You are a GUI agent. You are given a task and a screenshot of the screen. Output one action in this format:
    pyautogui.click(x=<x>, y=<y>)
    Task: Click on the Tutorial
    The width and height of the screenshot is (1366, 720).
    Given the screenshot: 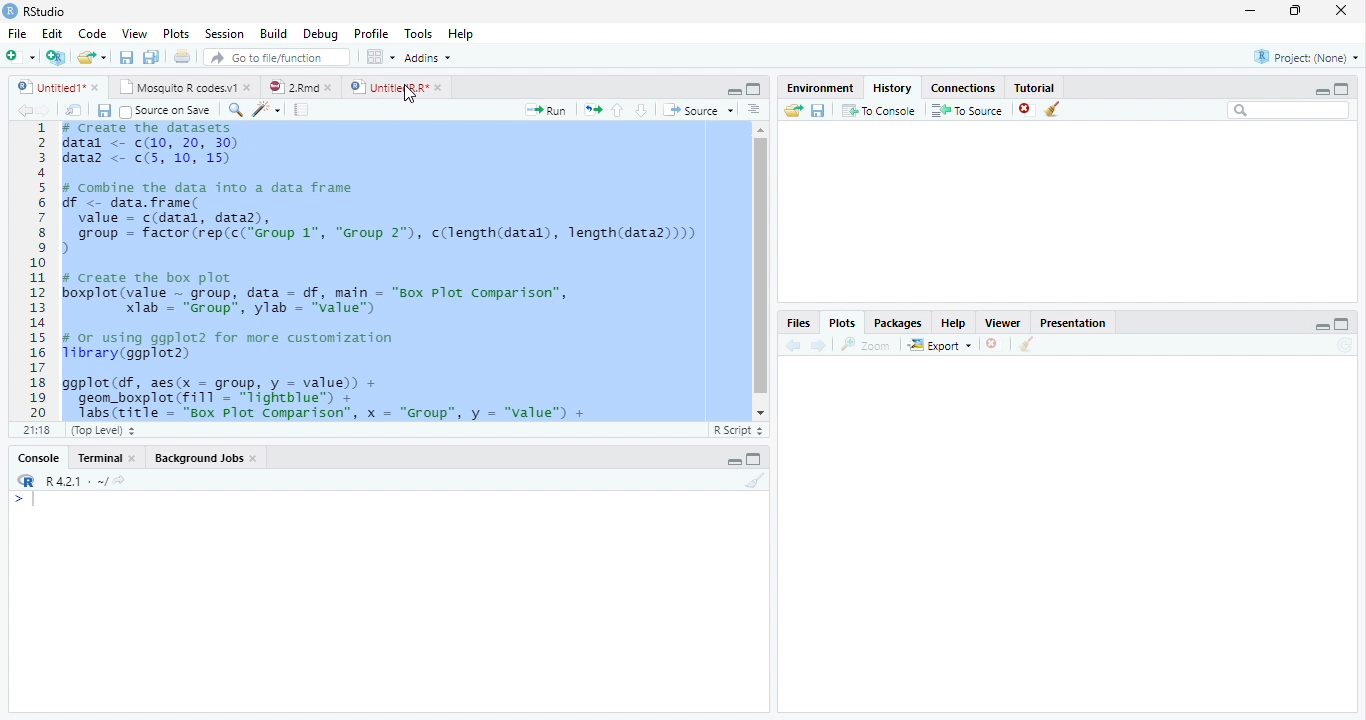 What is the action you would take?
    pyautogui.click(x=1035, y=88)
    